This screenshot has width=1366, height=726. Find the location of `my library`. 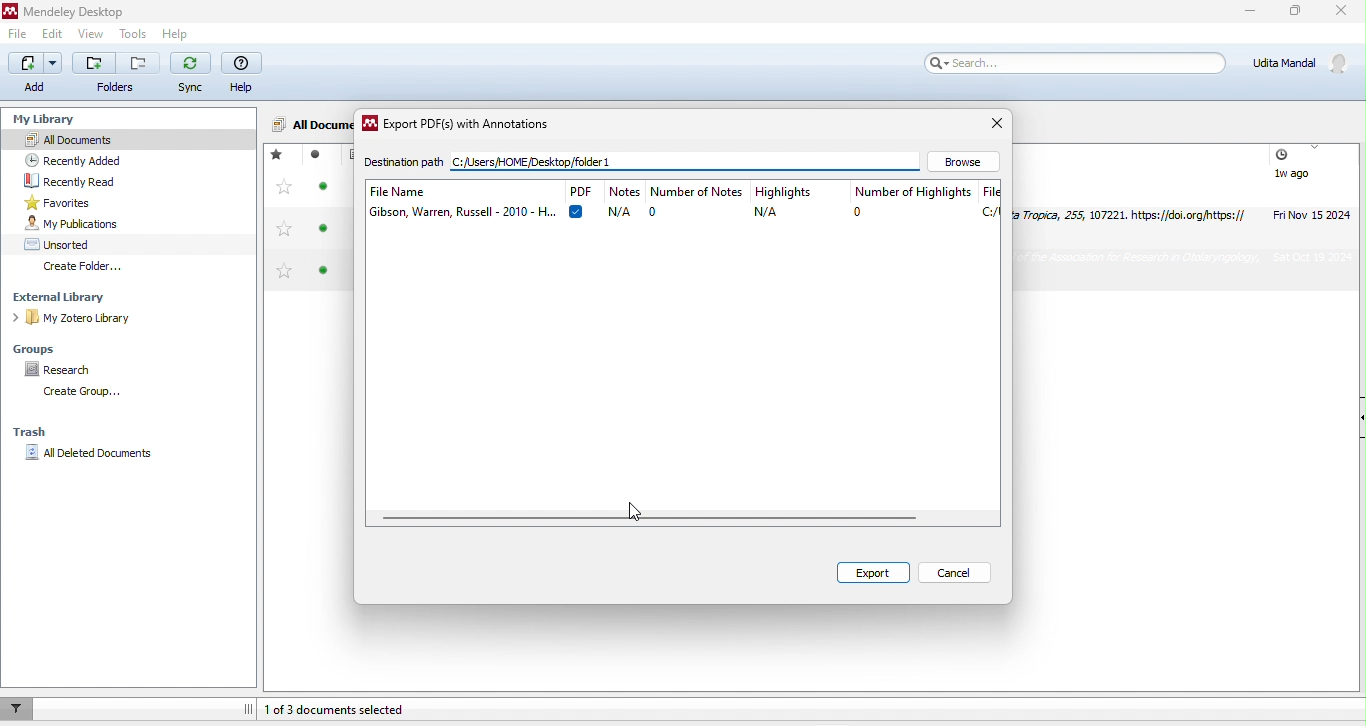

my library is located at coordinates (53, 120).